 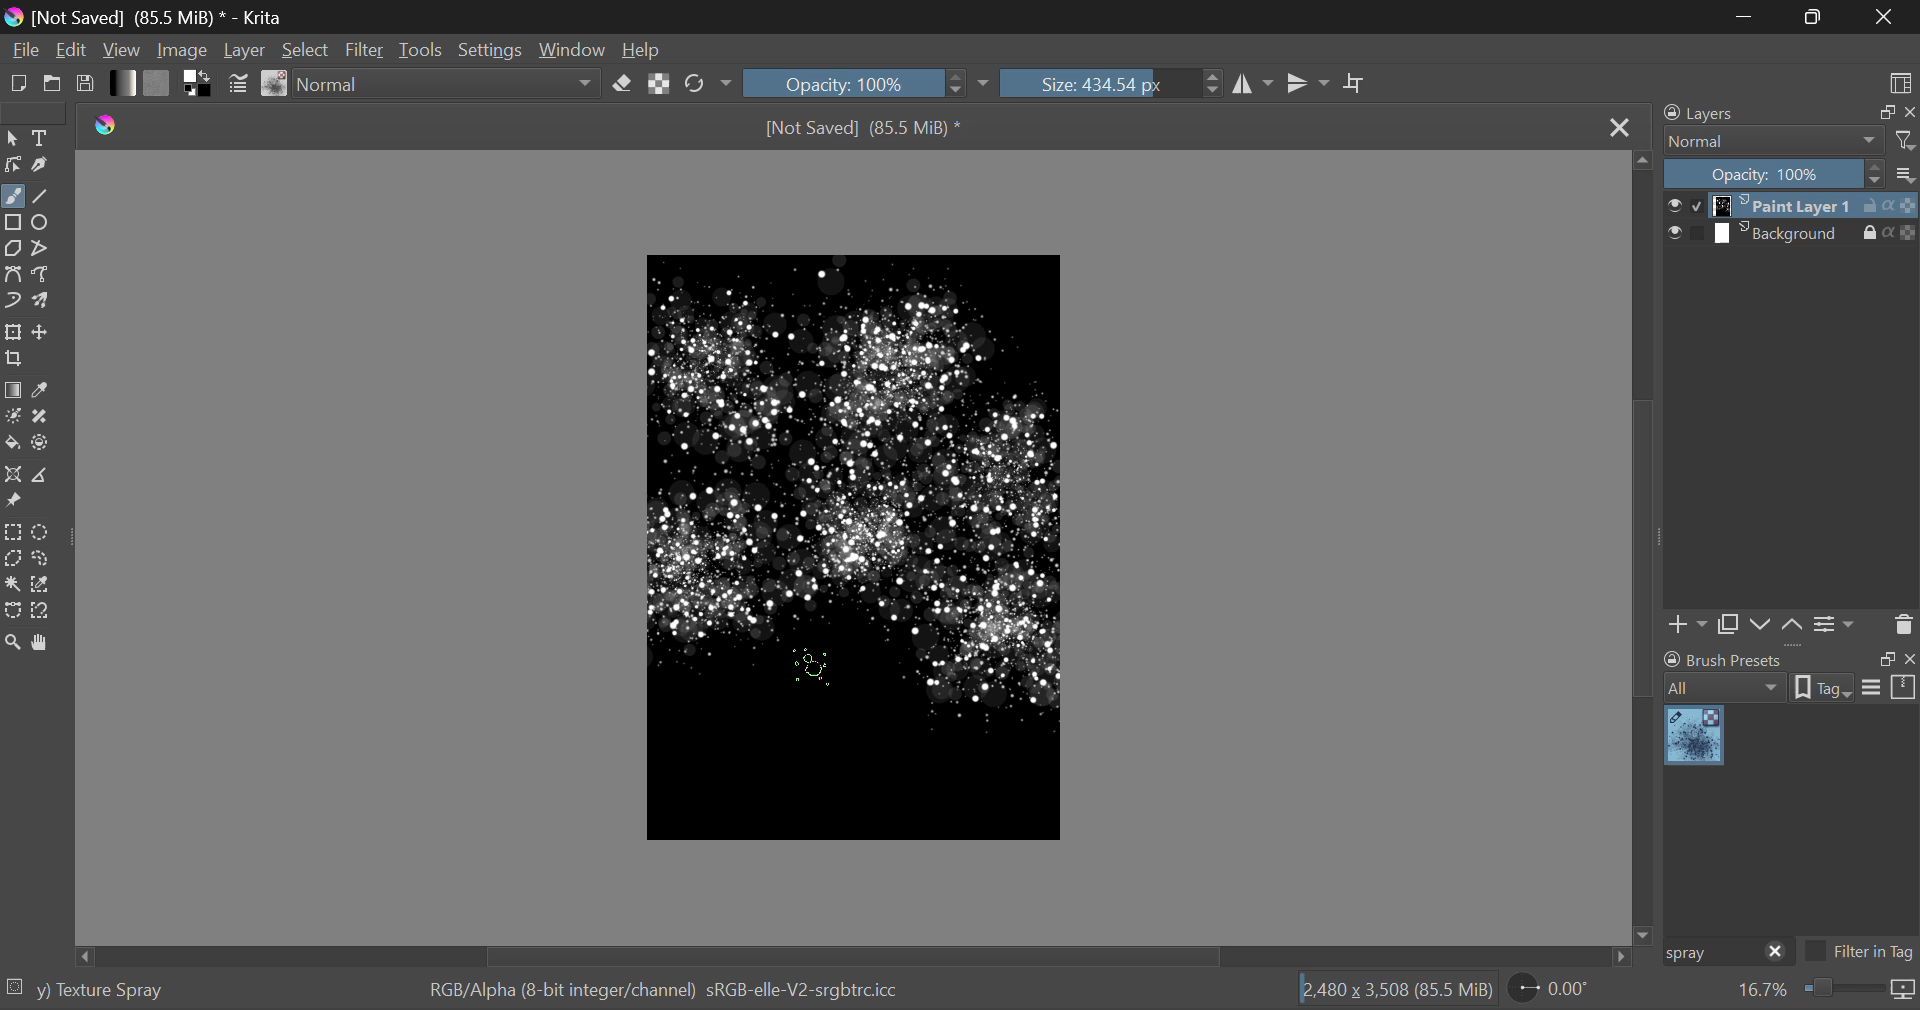 What do you see at coordinates (1727, 688) in the screenshot?
I see `all` at bounding box center [1727, 688].